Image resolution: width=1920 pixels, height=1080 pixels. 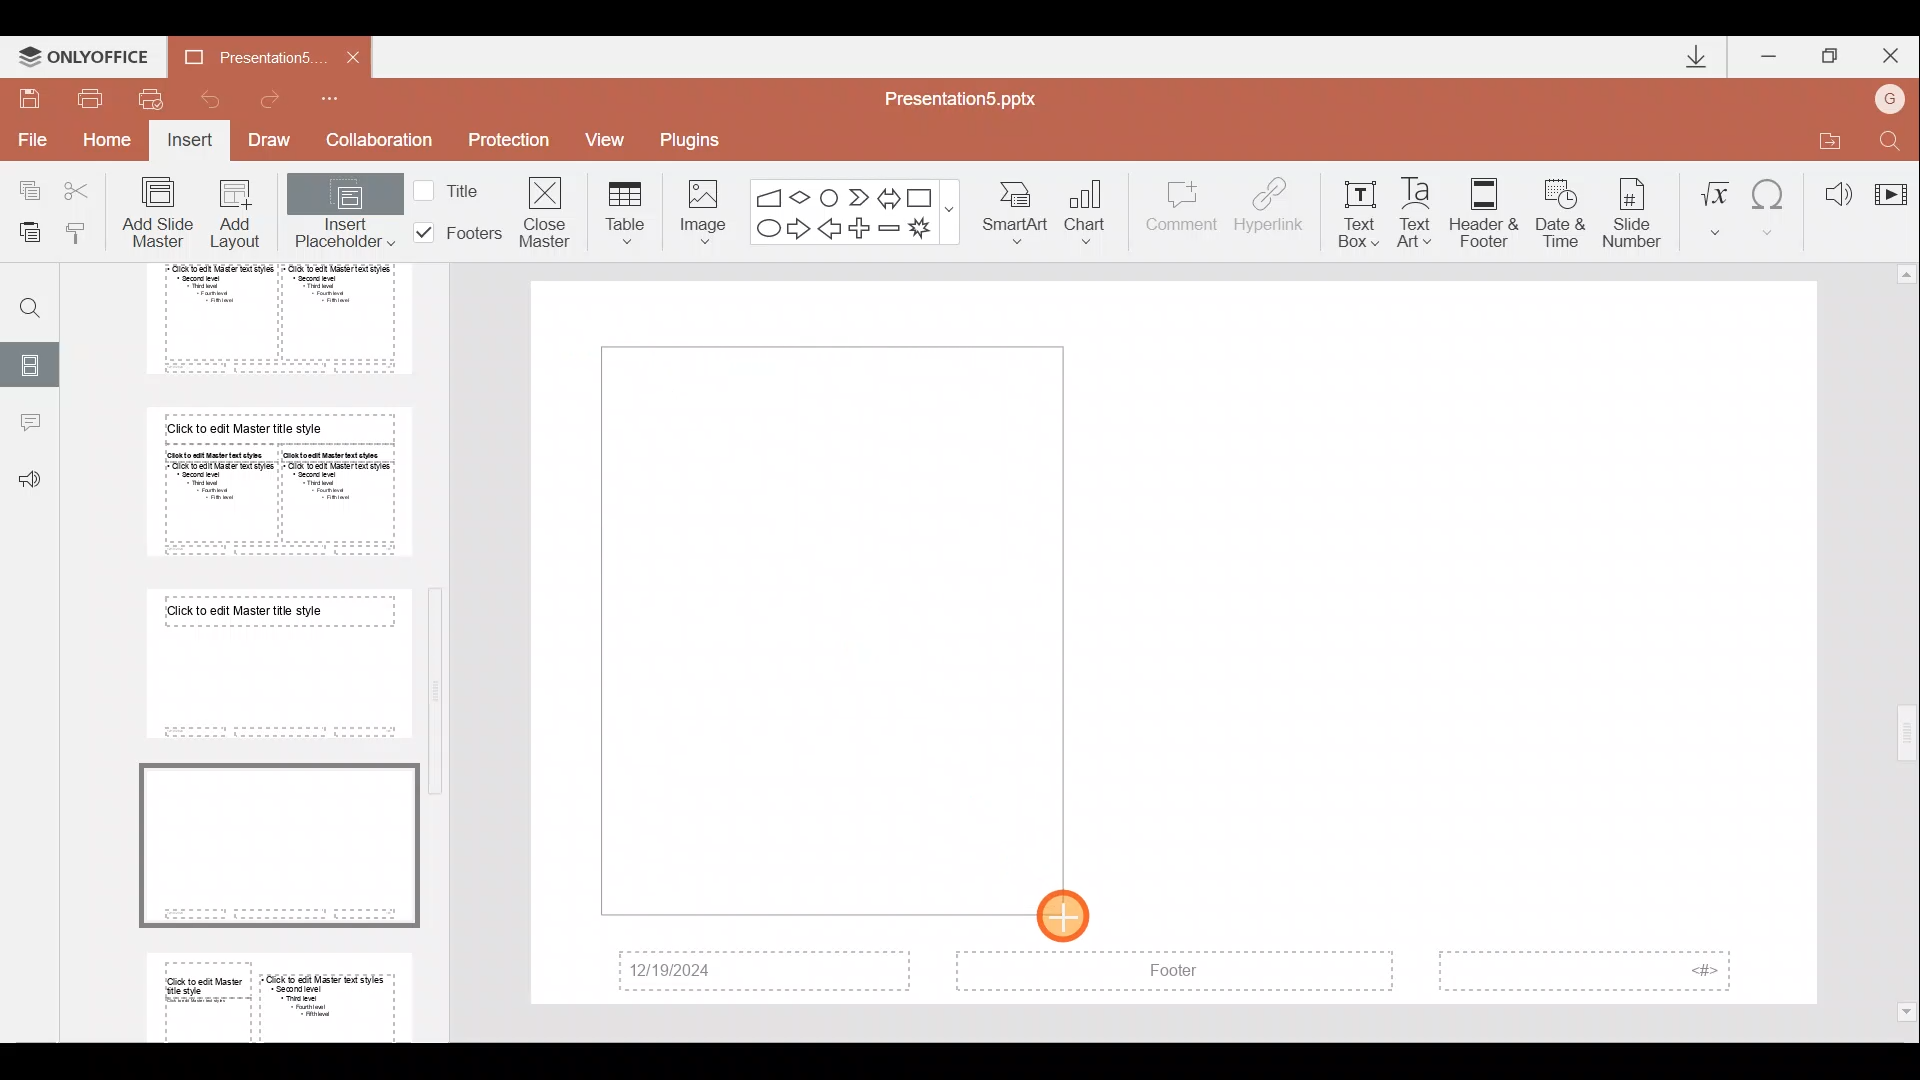 I want to click on Footers, so click(x=455, y=233).